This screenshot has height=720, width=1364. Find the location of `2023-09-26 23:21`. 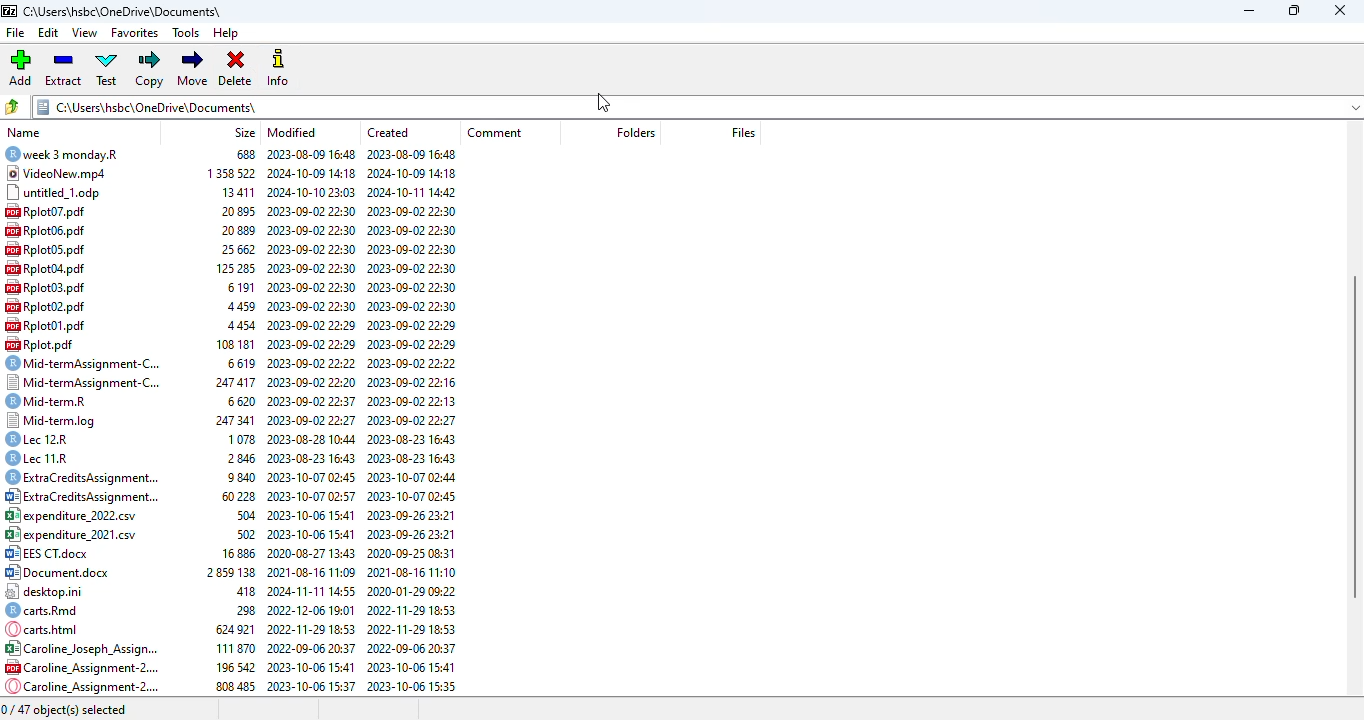

2023-09-26 23:21 is located at coordinates (412, 514).